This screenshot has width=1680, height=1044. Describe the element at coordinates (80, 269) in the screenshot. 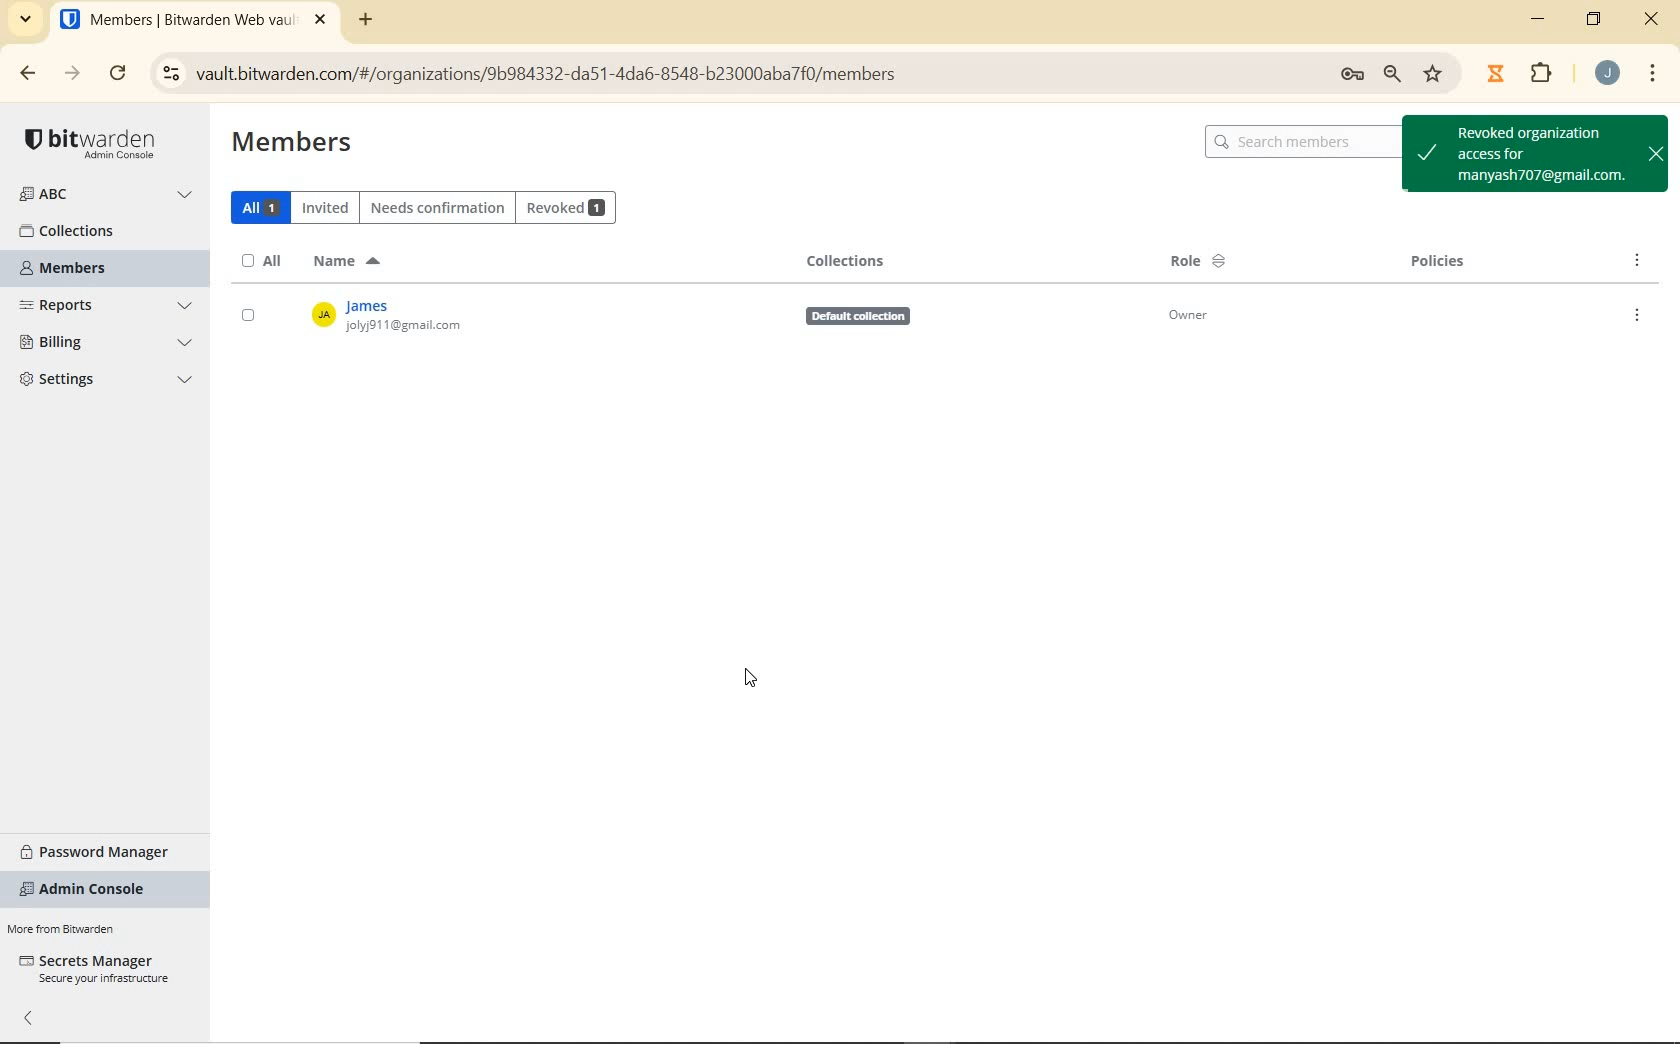

I see `MEMBERS` at that location.